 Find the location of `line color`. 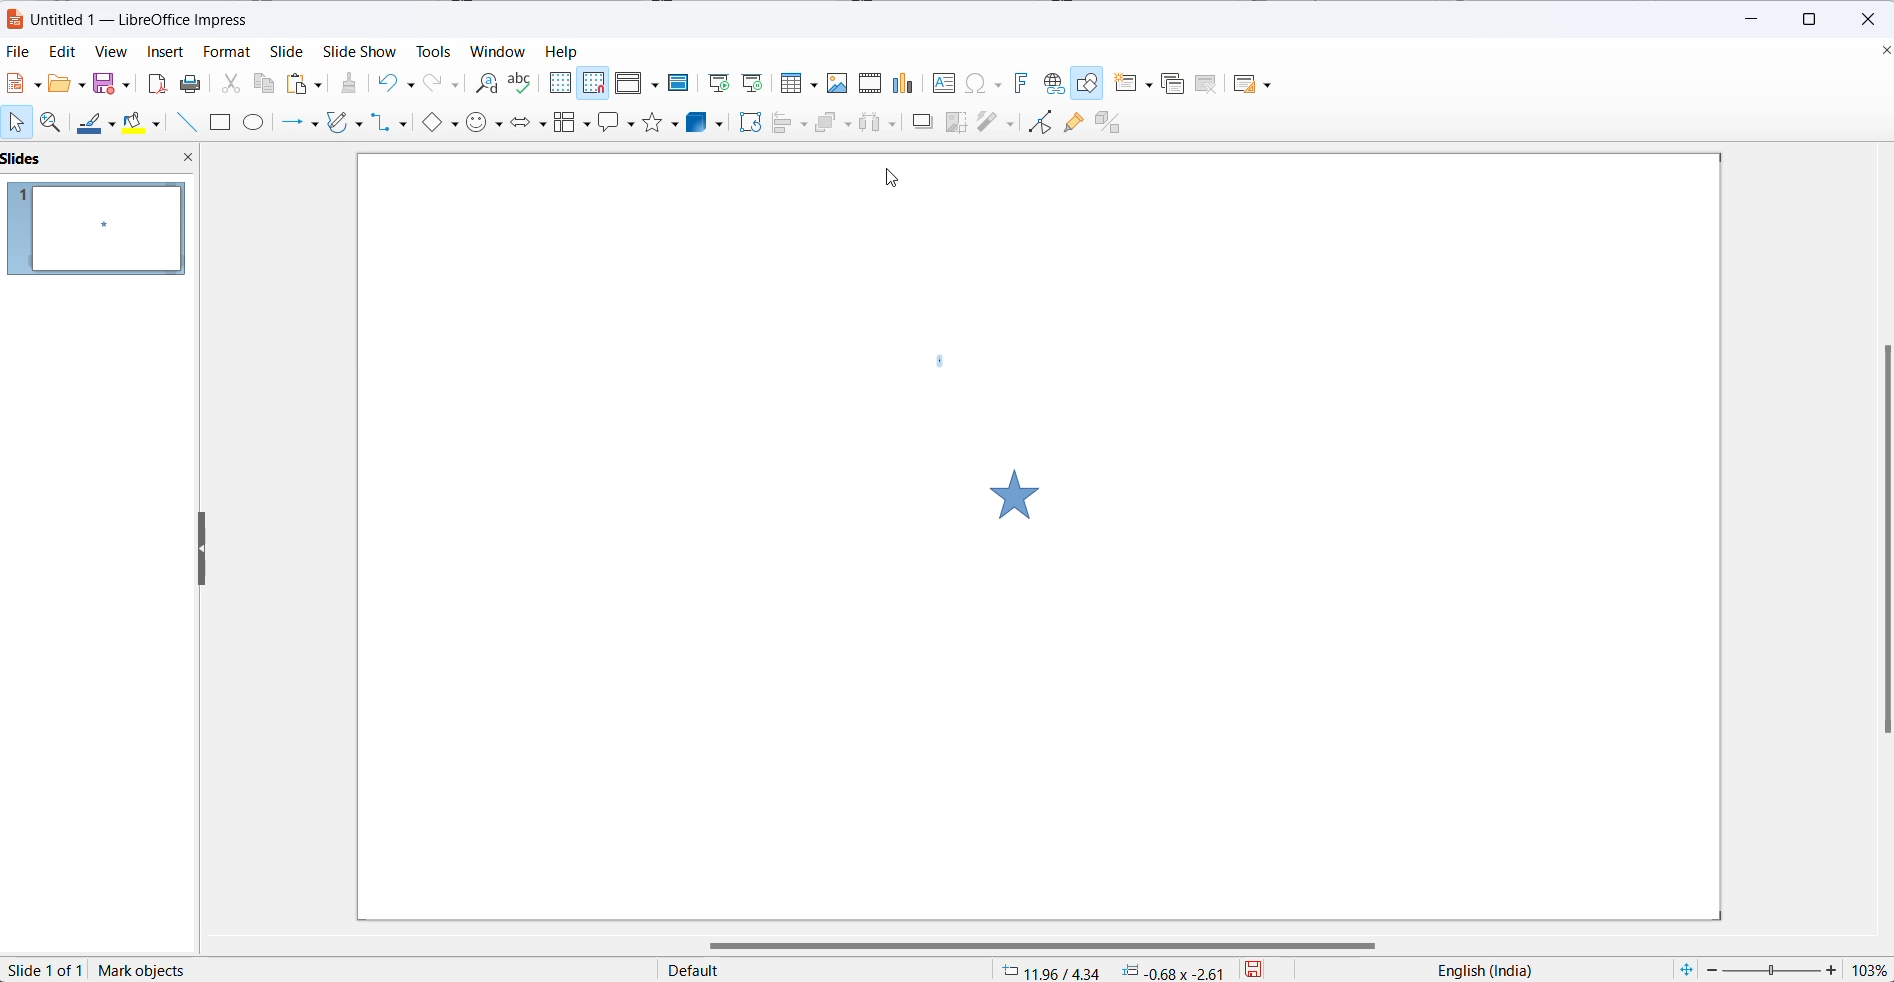

line color is located at coordinates (98, 121).